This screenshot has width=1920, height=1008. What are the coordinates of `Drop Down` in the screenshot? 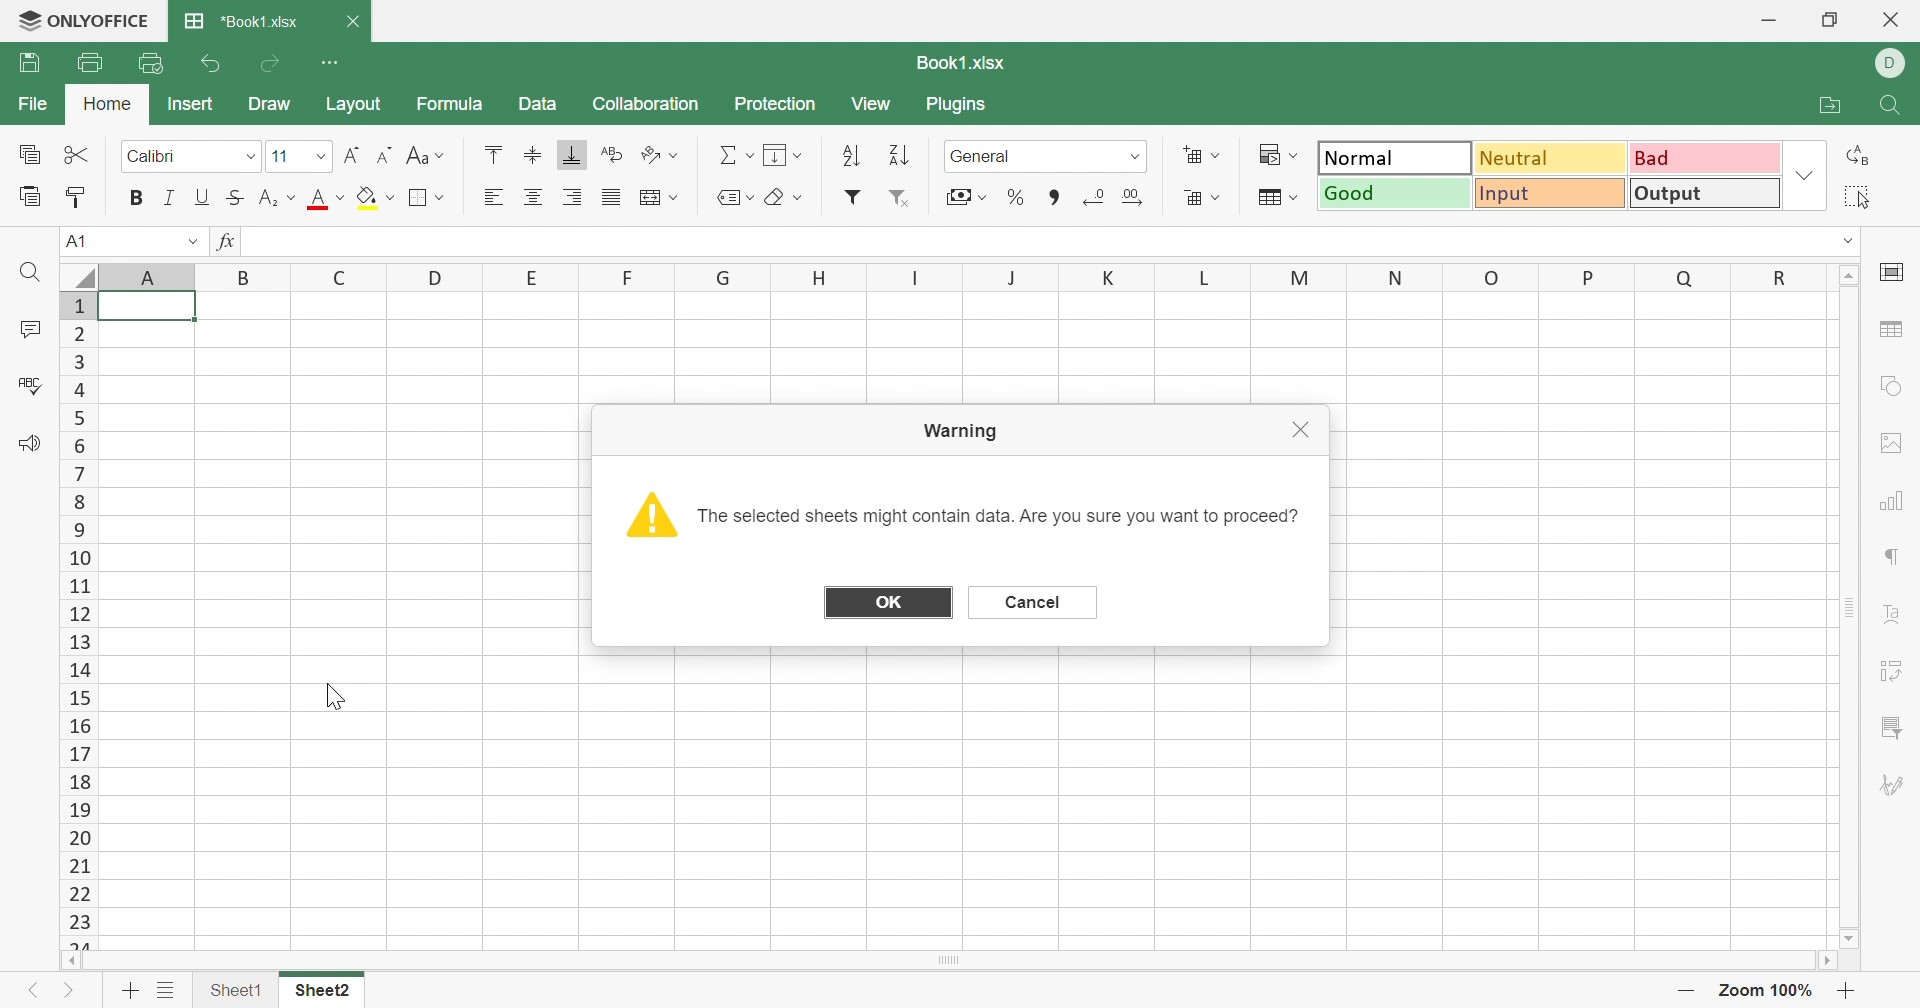 It's located at (1299, 197).